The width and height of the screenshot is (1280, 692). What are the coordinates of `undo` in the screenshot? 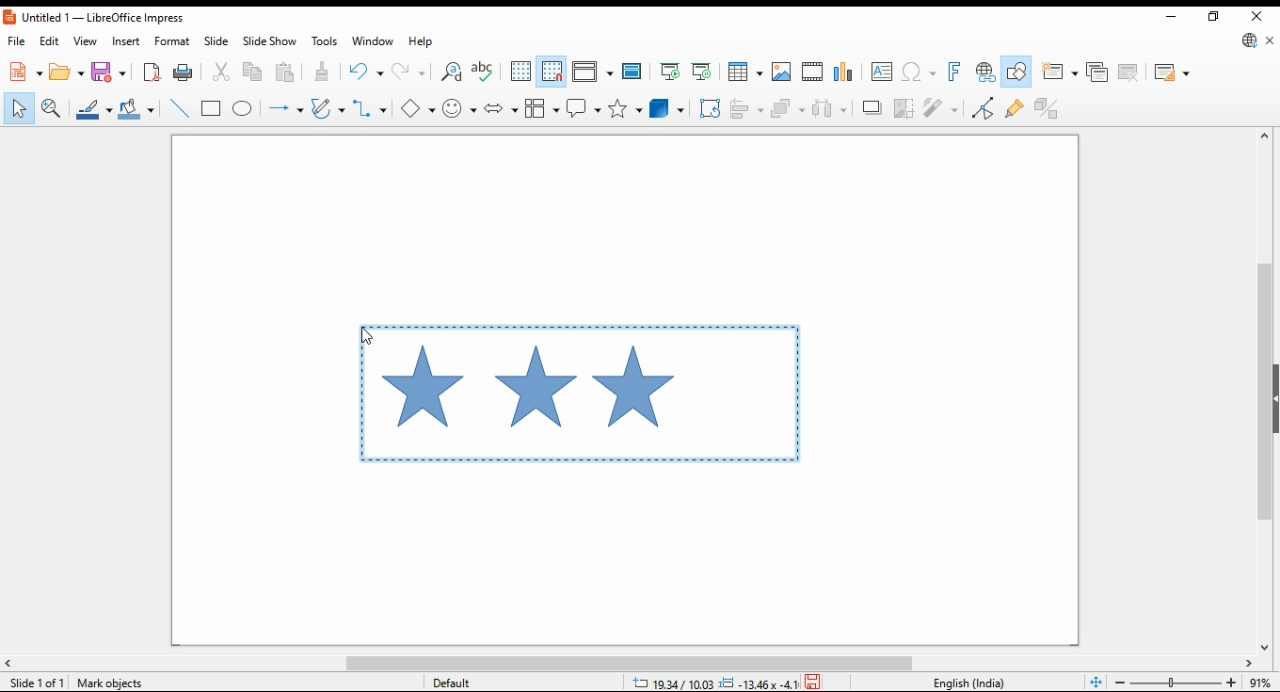 It's located at (367, 70).